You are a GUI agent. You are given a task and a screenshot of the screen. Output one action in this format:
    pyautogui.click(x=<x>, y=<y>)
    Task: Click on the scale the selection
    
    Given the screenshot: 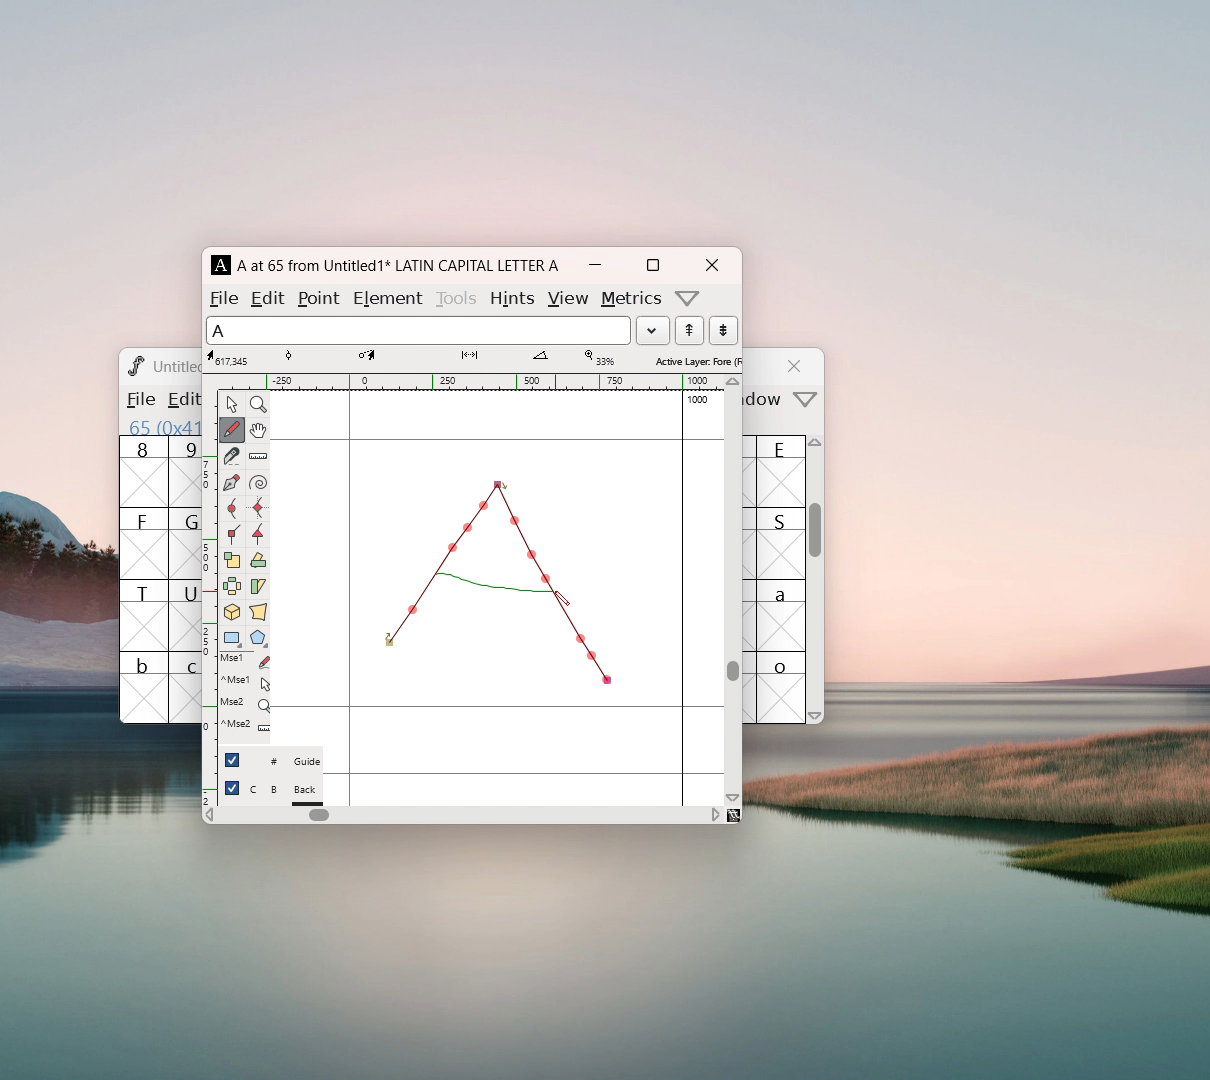 What is the action you would take?
    pyautogui.click(x=232, y=561)
    